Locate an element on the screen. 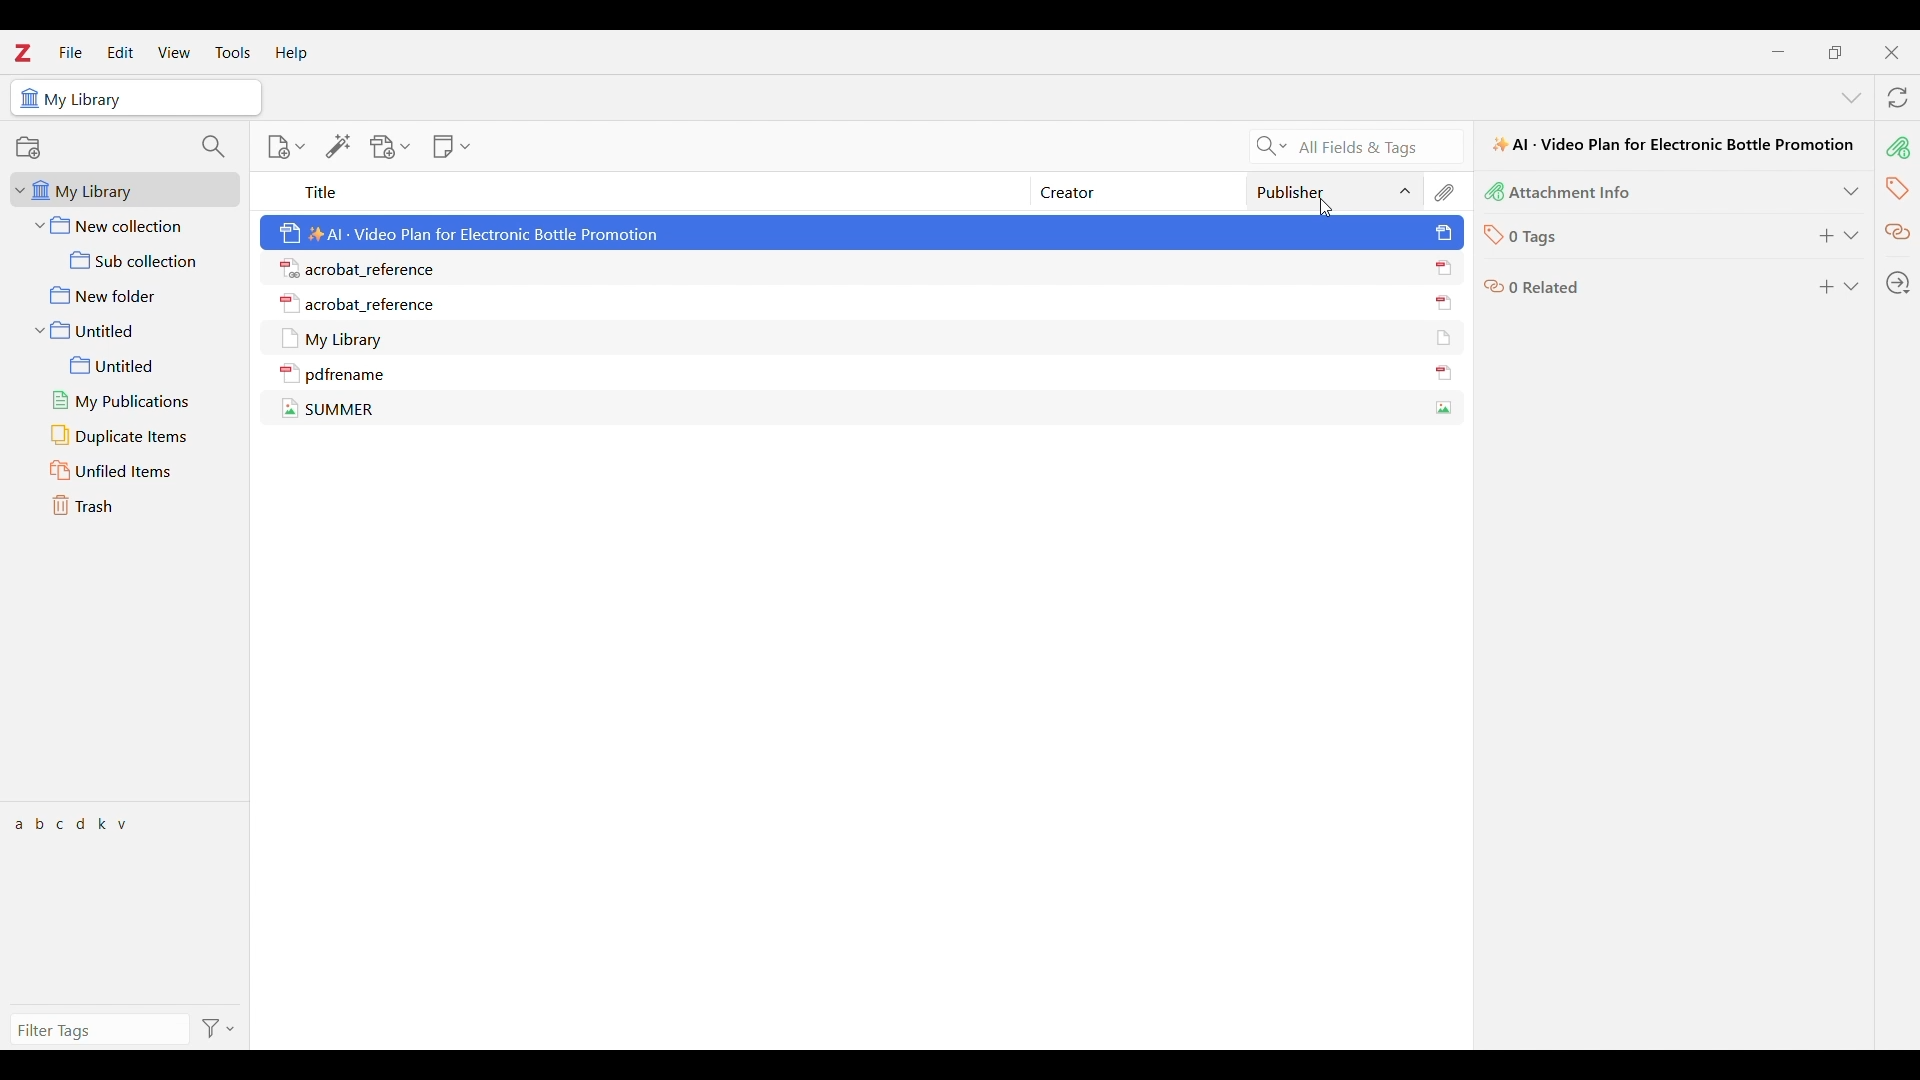 Image resolution: width=1920 pixels, height=1080 pixels. pdfrename is located at coordinates (335, 373).